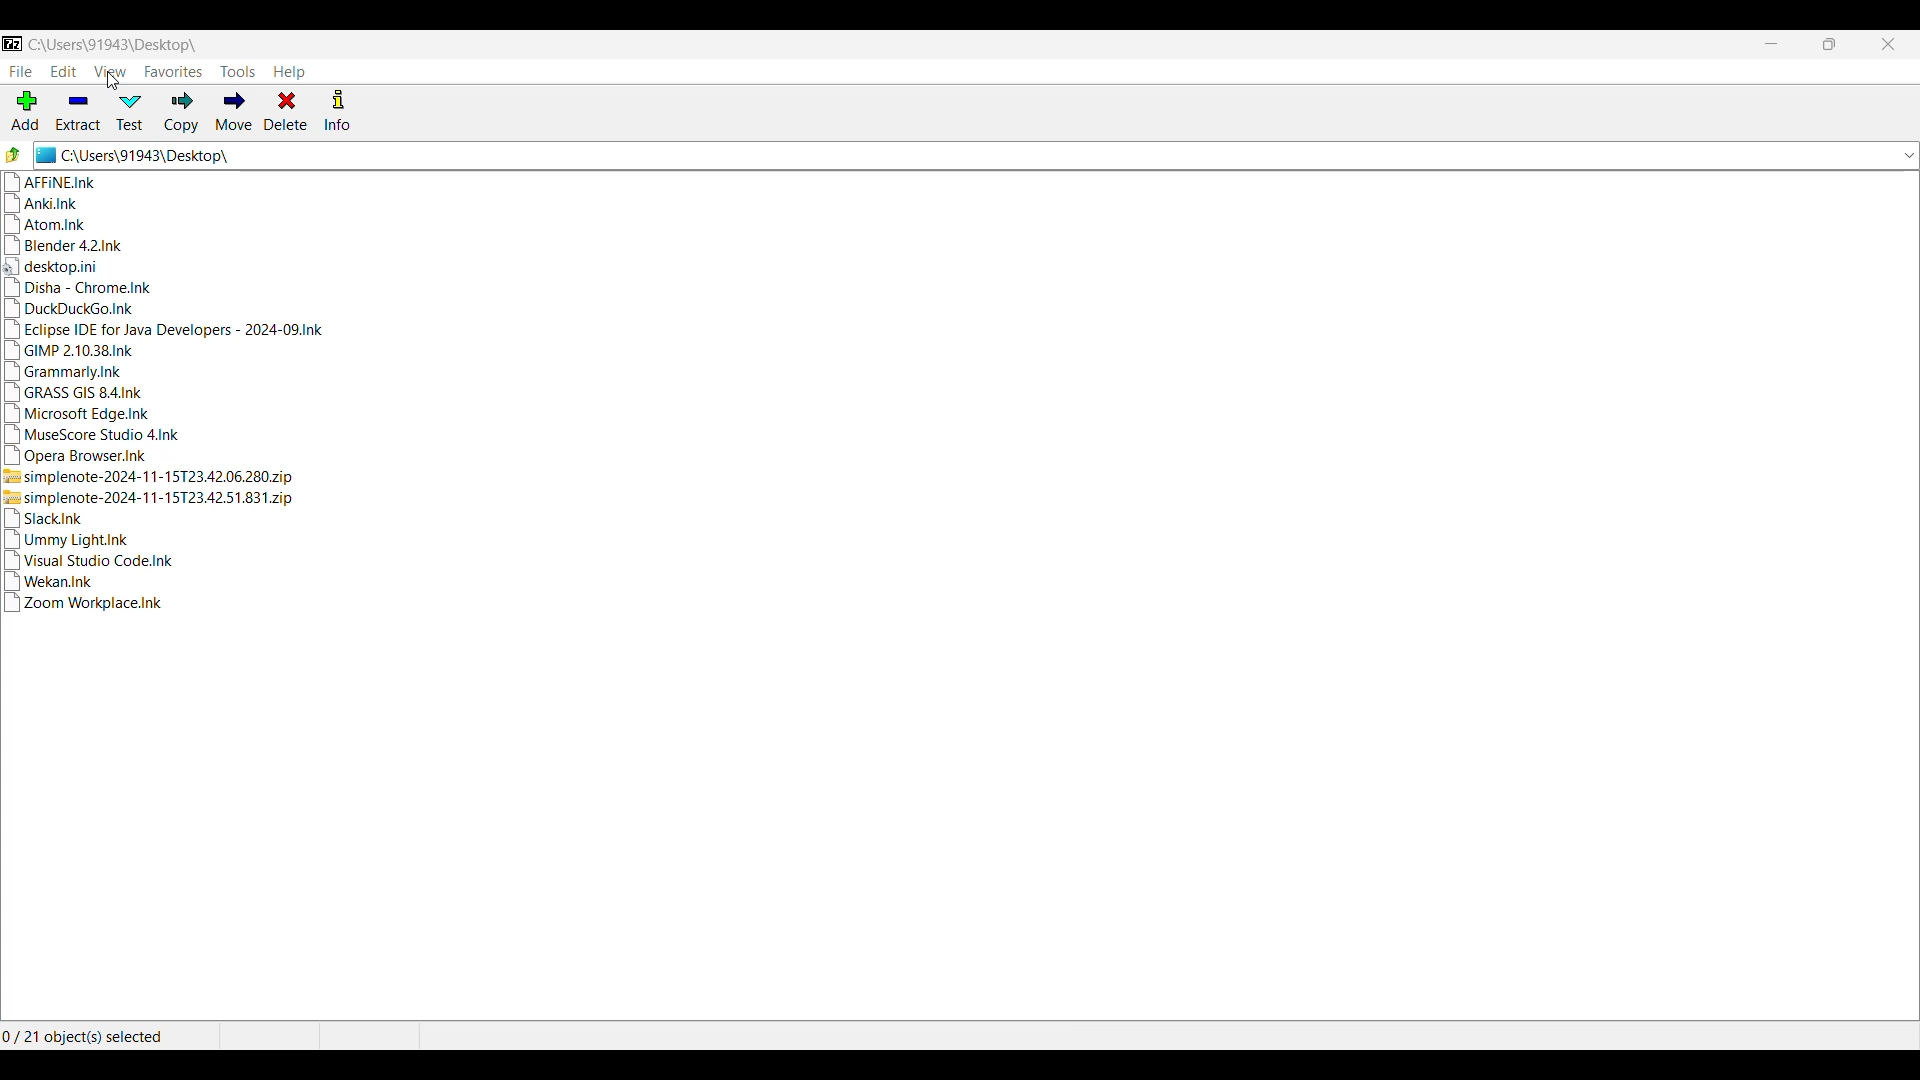 The height and width of the screenshot is (1080, 1920). What do you see at coordinates (72, 538) in the screenshot?
I see `Ummy Light.Ink` at bounding box center [72, 538].